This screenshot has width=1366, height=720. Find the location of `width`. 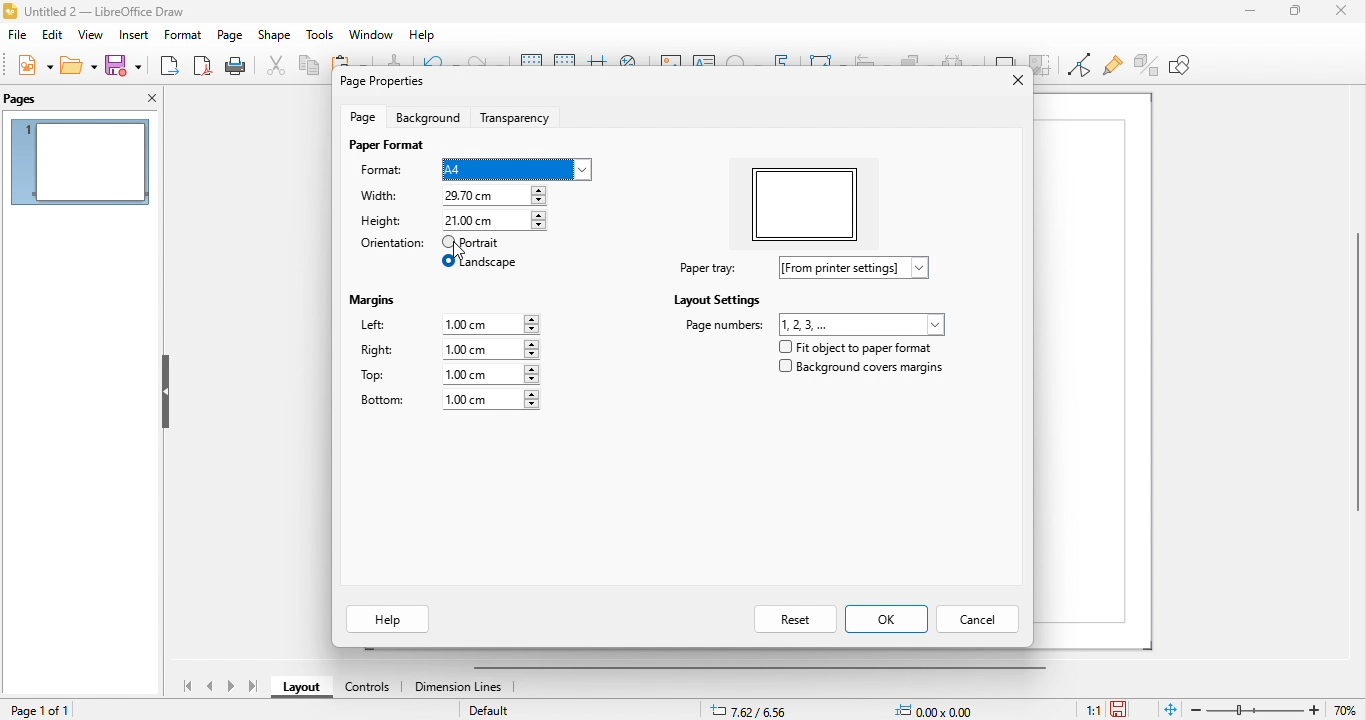

width is located at coordinates (380, 198).